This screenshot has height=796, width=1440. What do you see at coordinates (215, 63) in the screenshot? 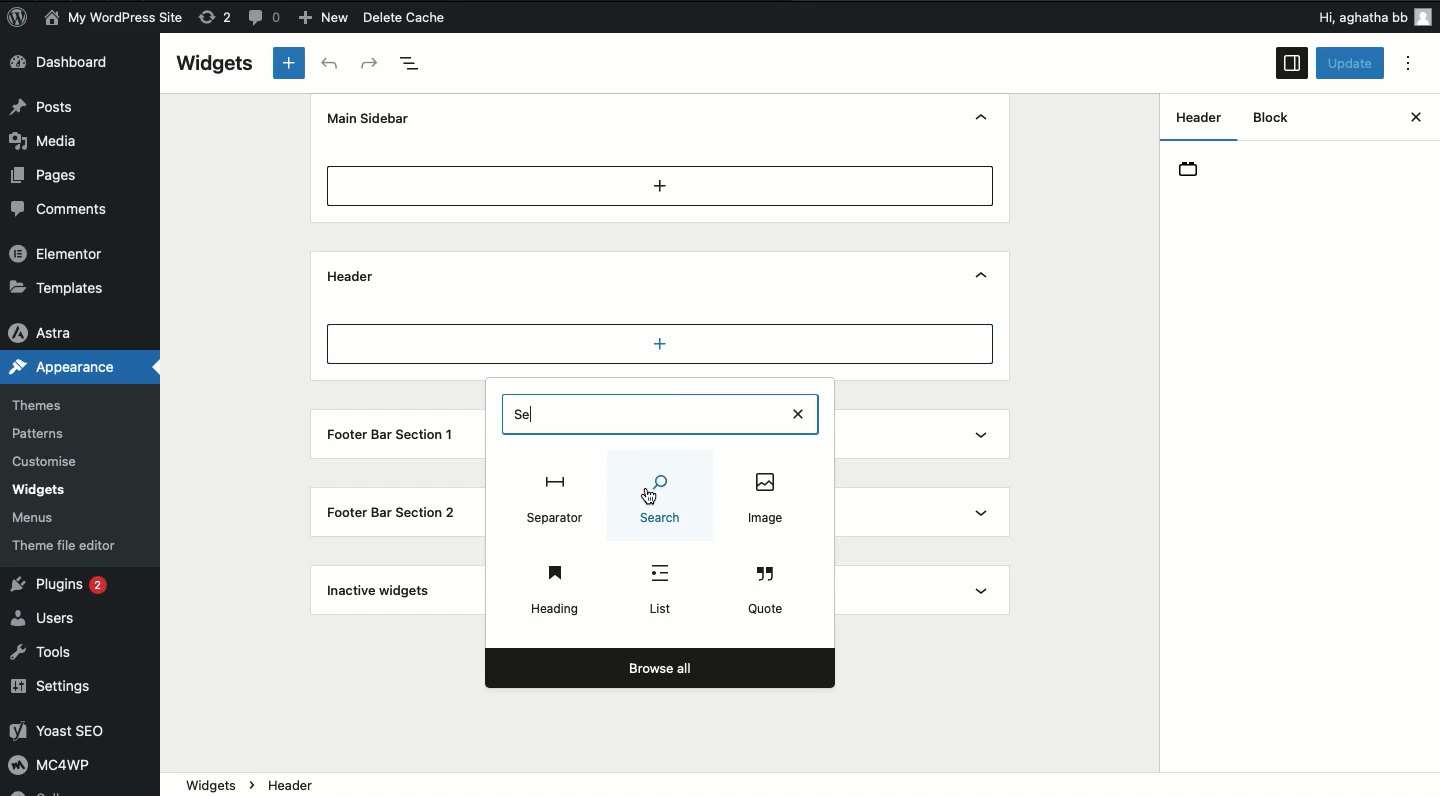
I see `Widgets` at bounding box center [215, 63].